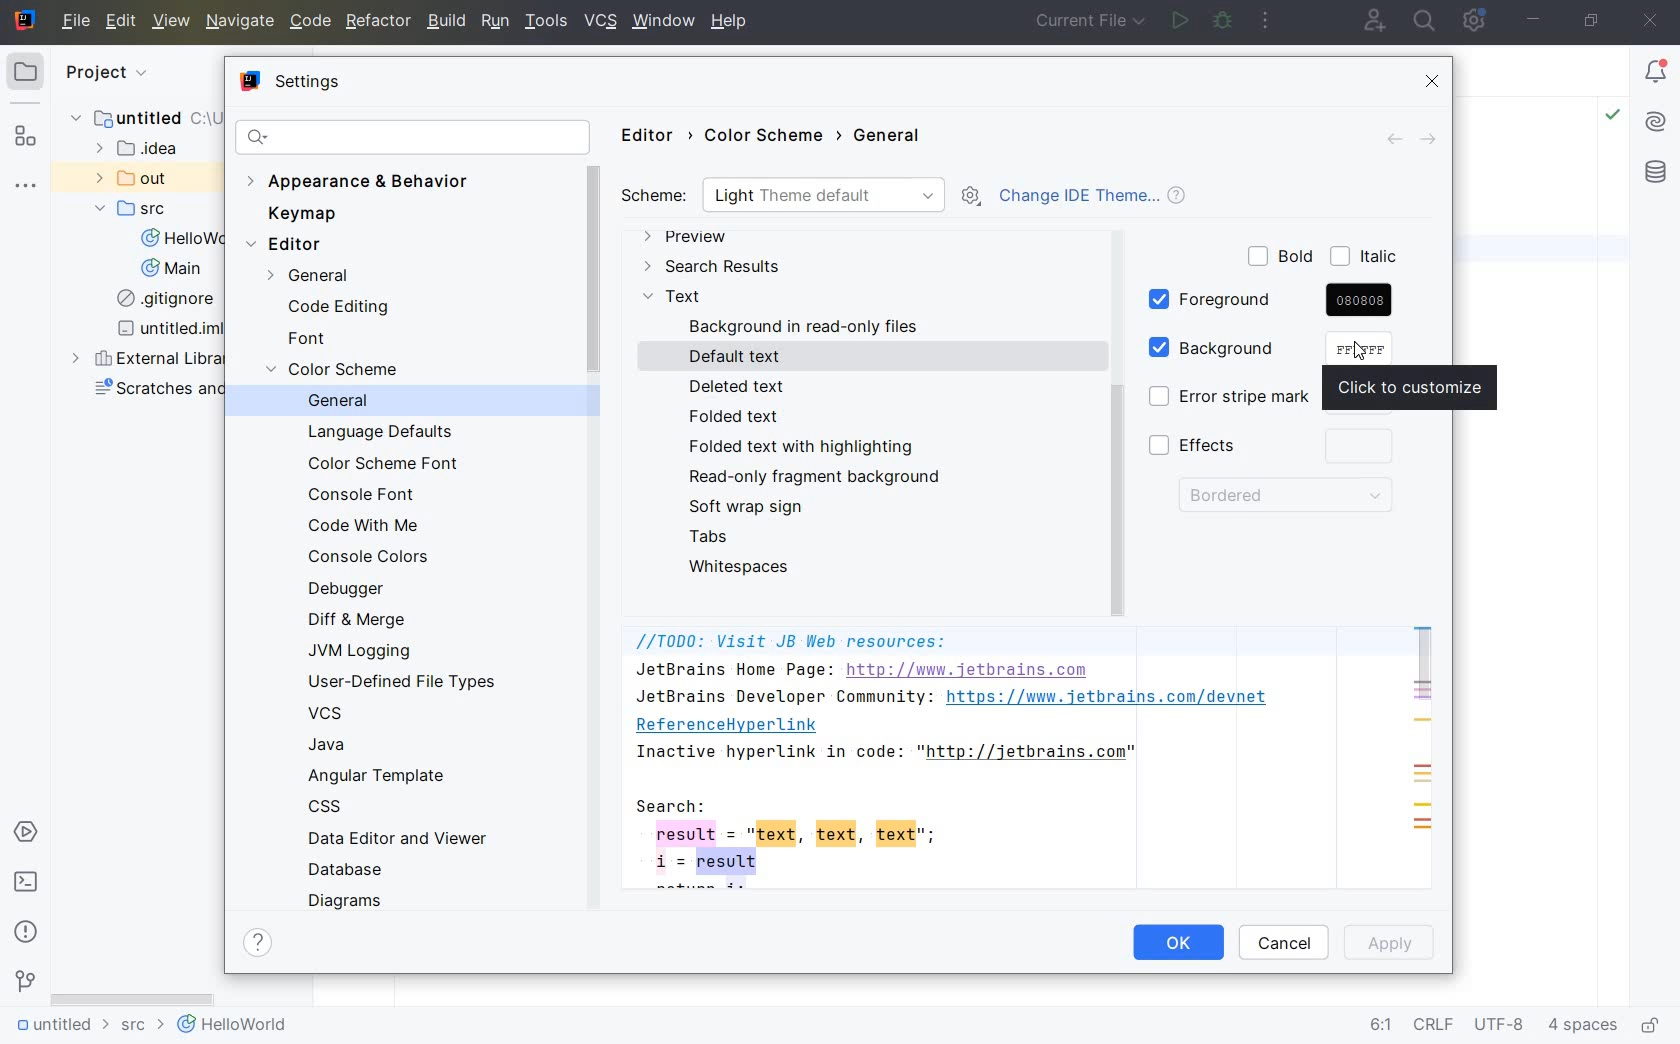  Describe the element at coordinates (172, 22) in the screenshot. I see `VIEW` at that location.